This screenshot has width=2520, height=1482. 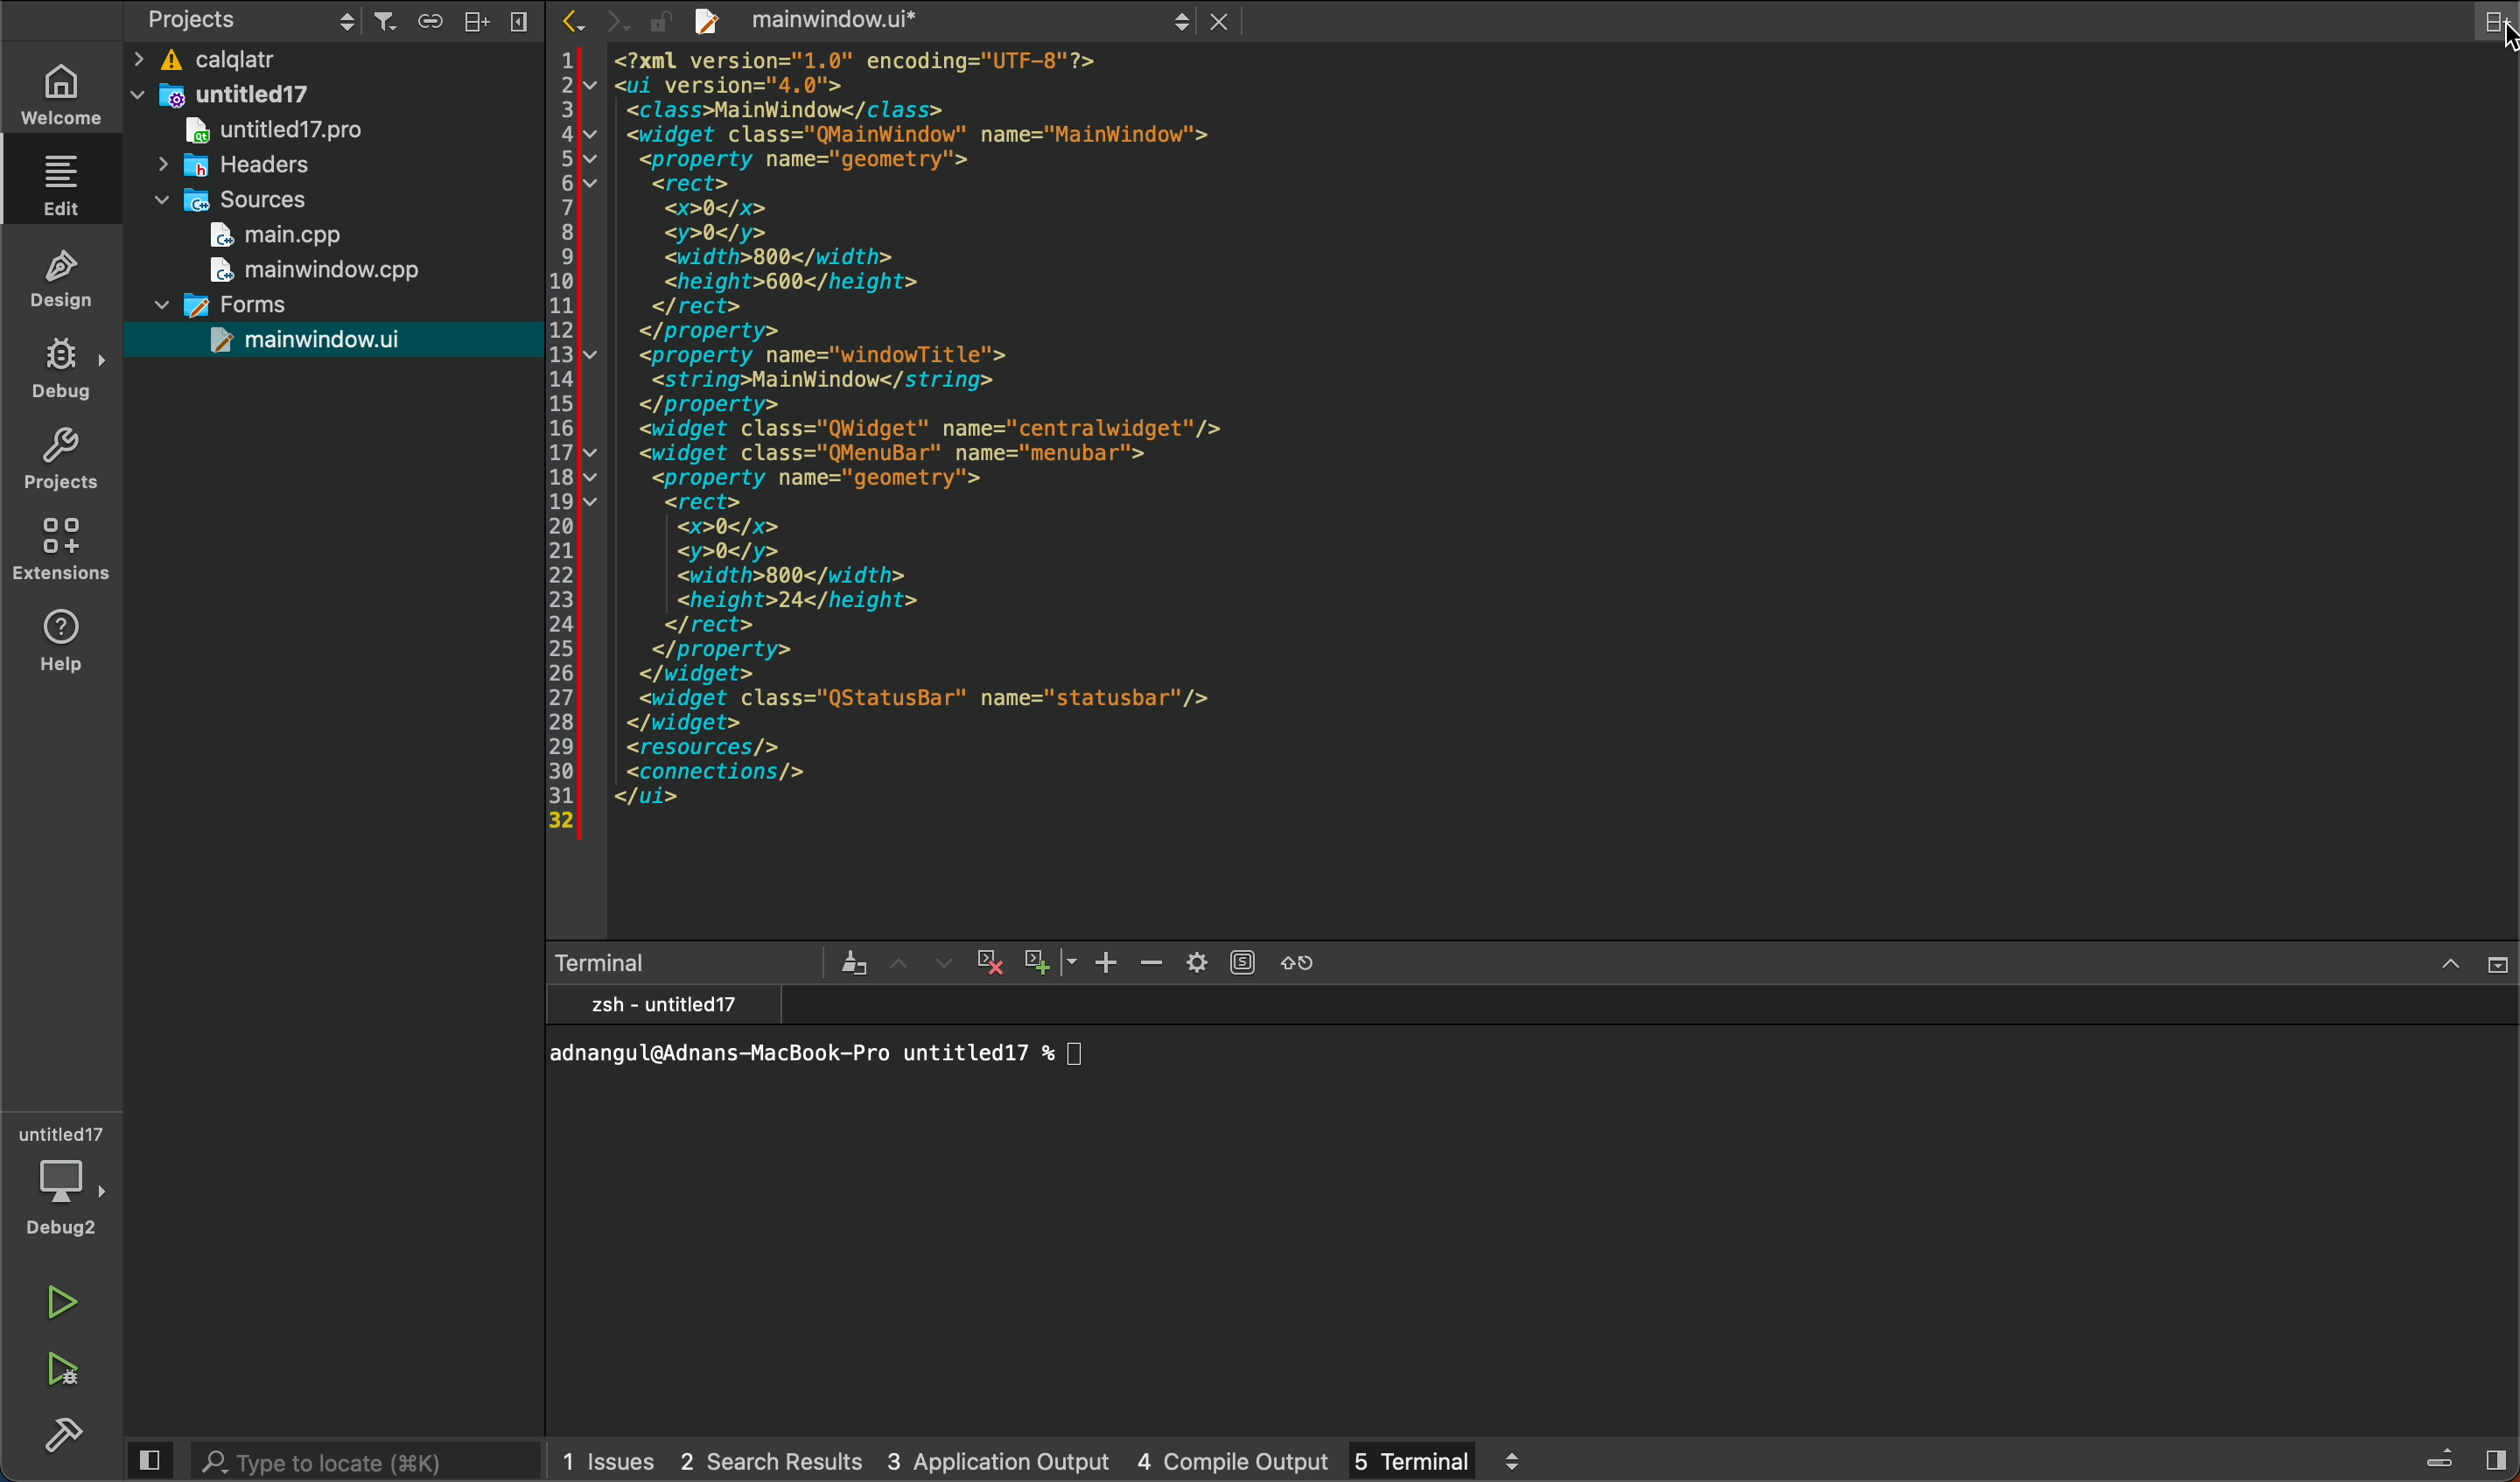 What do you see at coordinates (248, 21) in the screenshot?
I see `projects` at bounding box center [248, 21].